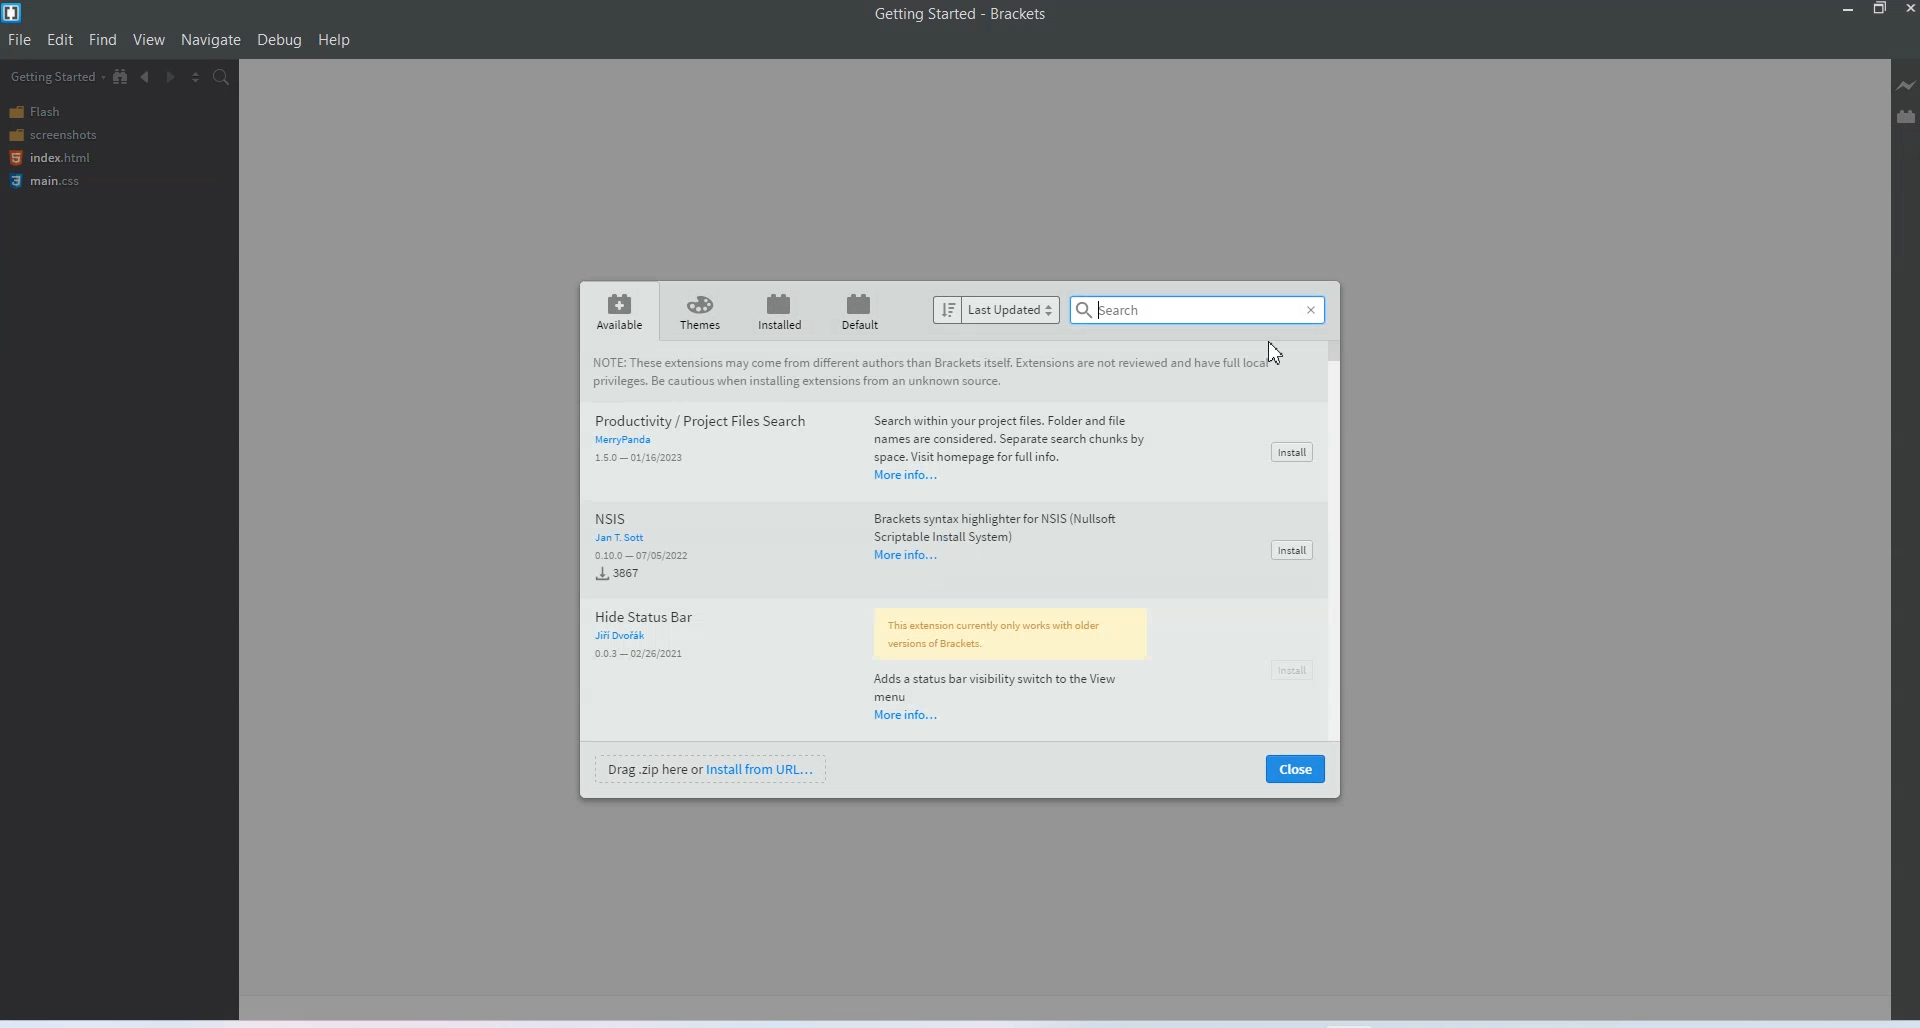 The width and height of the screenshot is (1920, 1028). Describe the element at coordinates (278, 41) in the screenshot. I see `Debug` at that location.